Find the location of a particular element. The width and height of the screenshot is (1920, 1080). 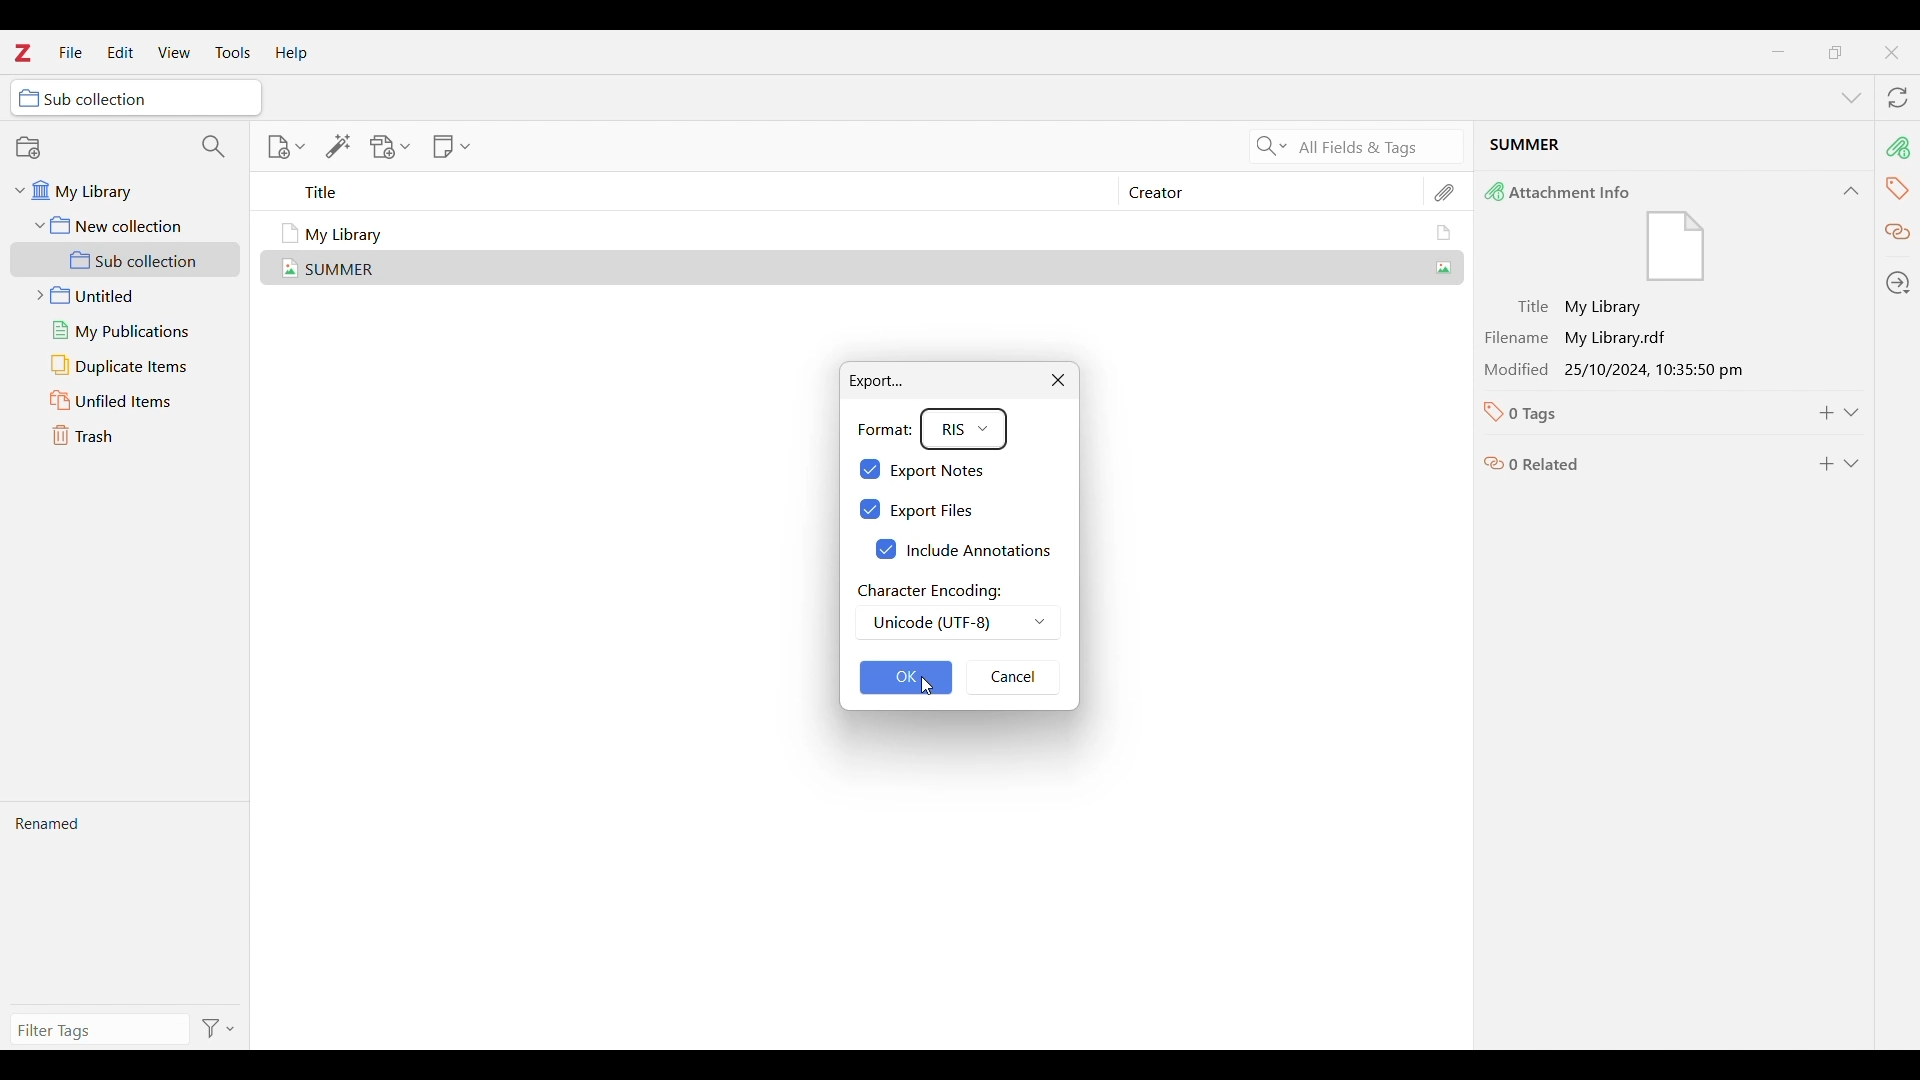

Renamed is located at coordinates (124, 903).